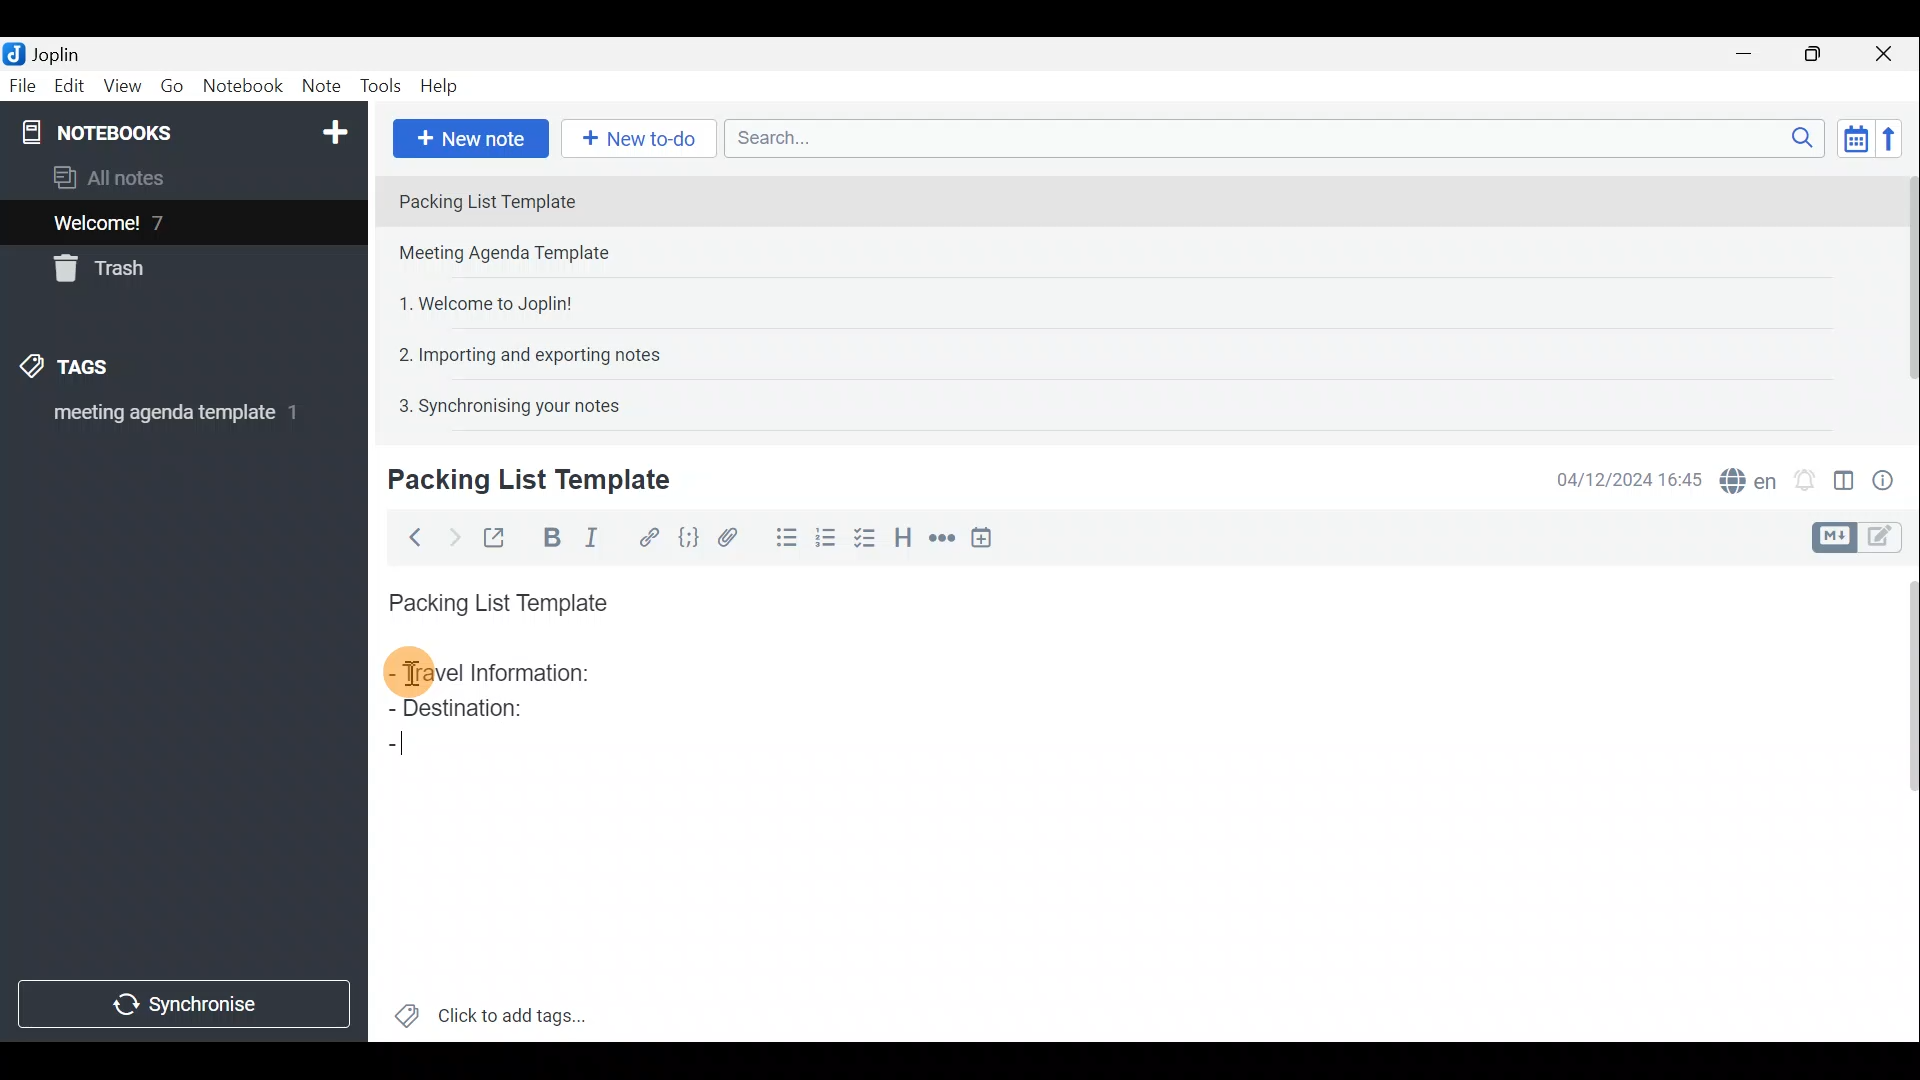 This screenshot has width=1920, height=1080. What do you see at coordinates (409, 750) in the screenshot?
I see `Cursor` at bounding box center [409, 750].